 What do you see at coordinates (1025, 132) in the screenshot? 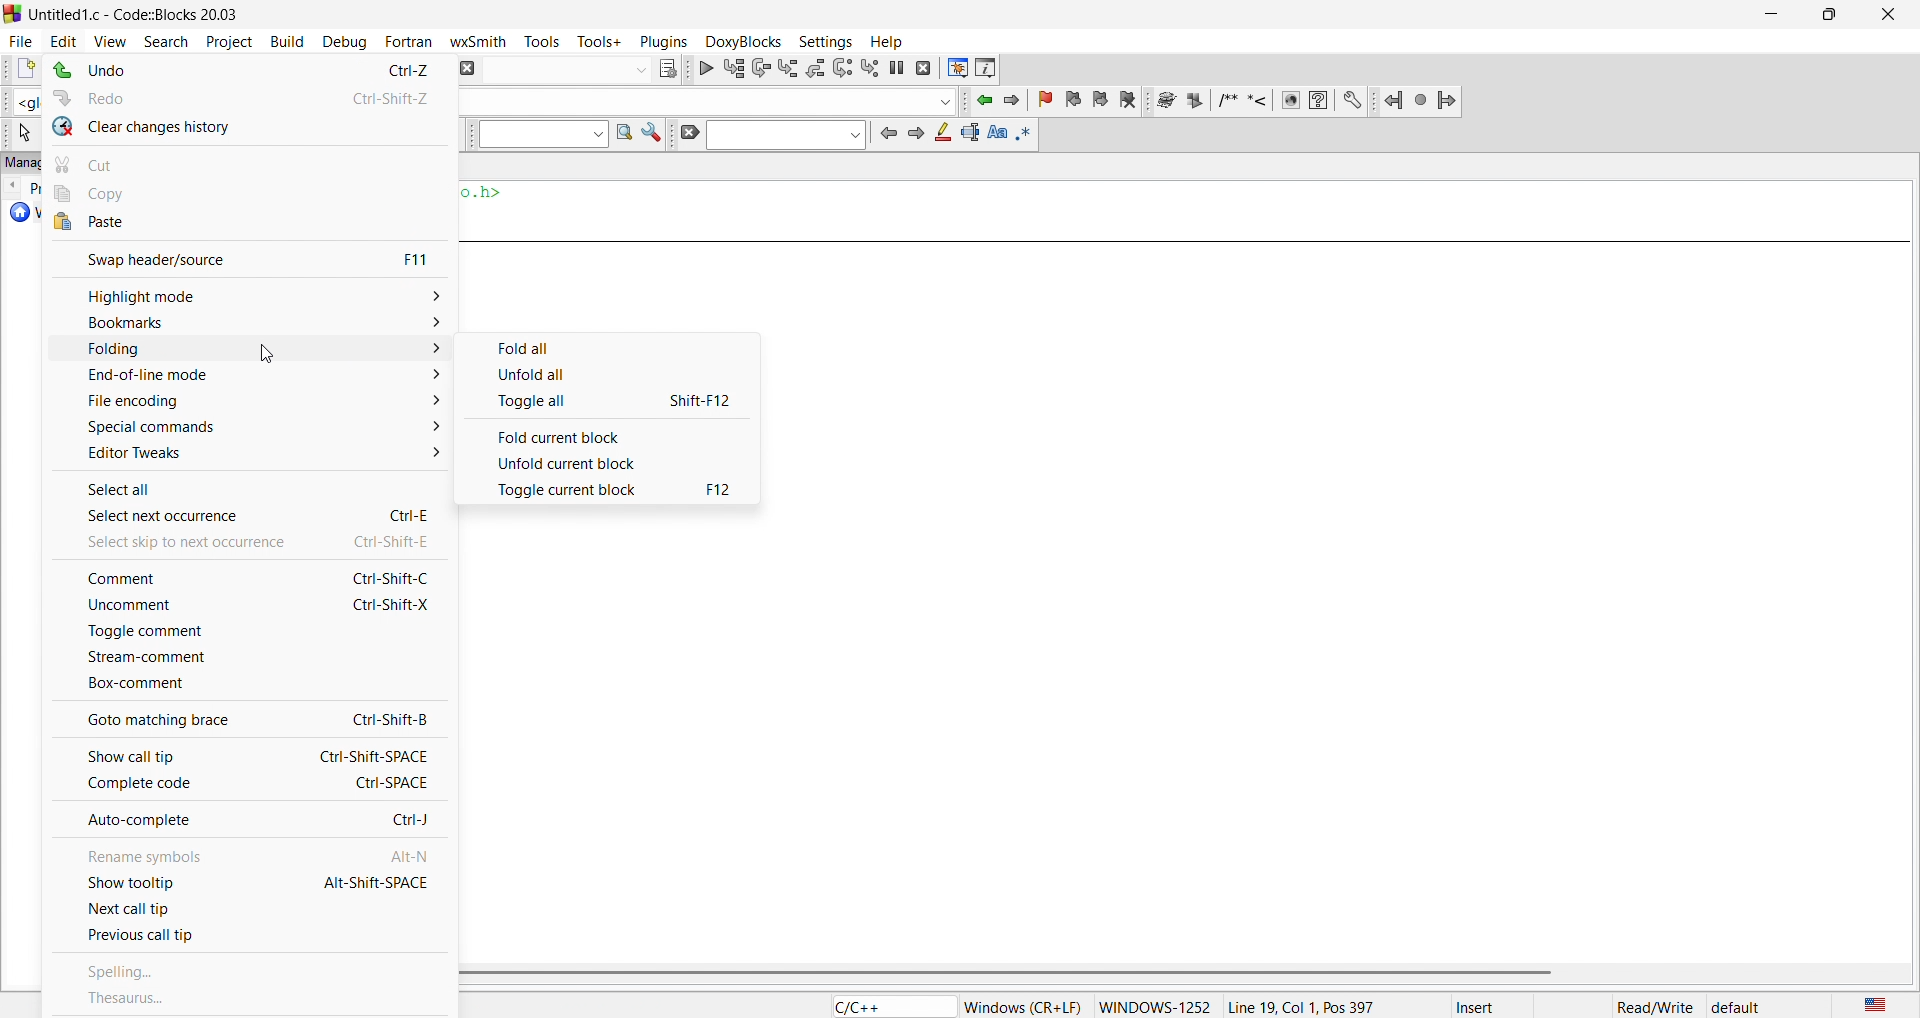
I see `use regex` at bounding box center [1025, 132].